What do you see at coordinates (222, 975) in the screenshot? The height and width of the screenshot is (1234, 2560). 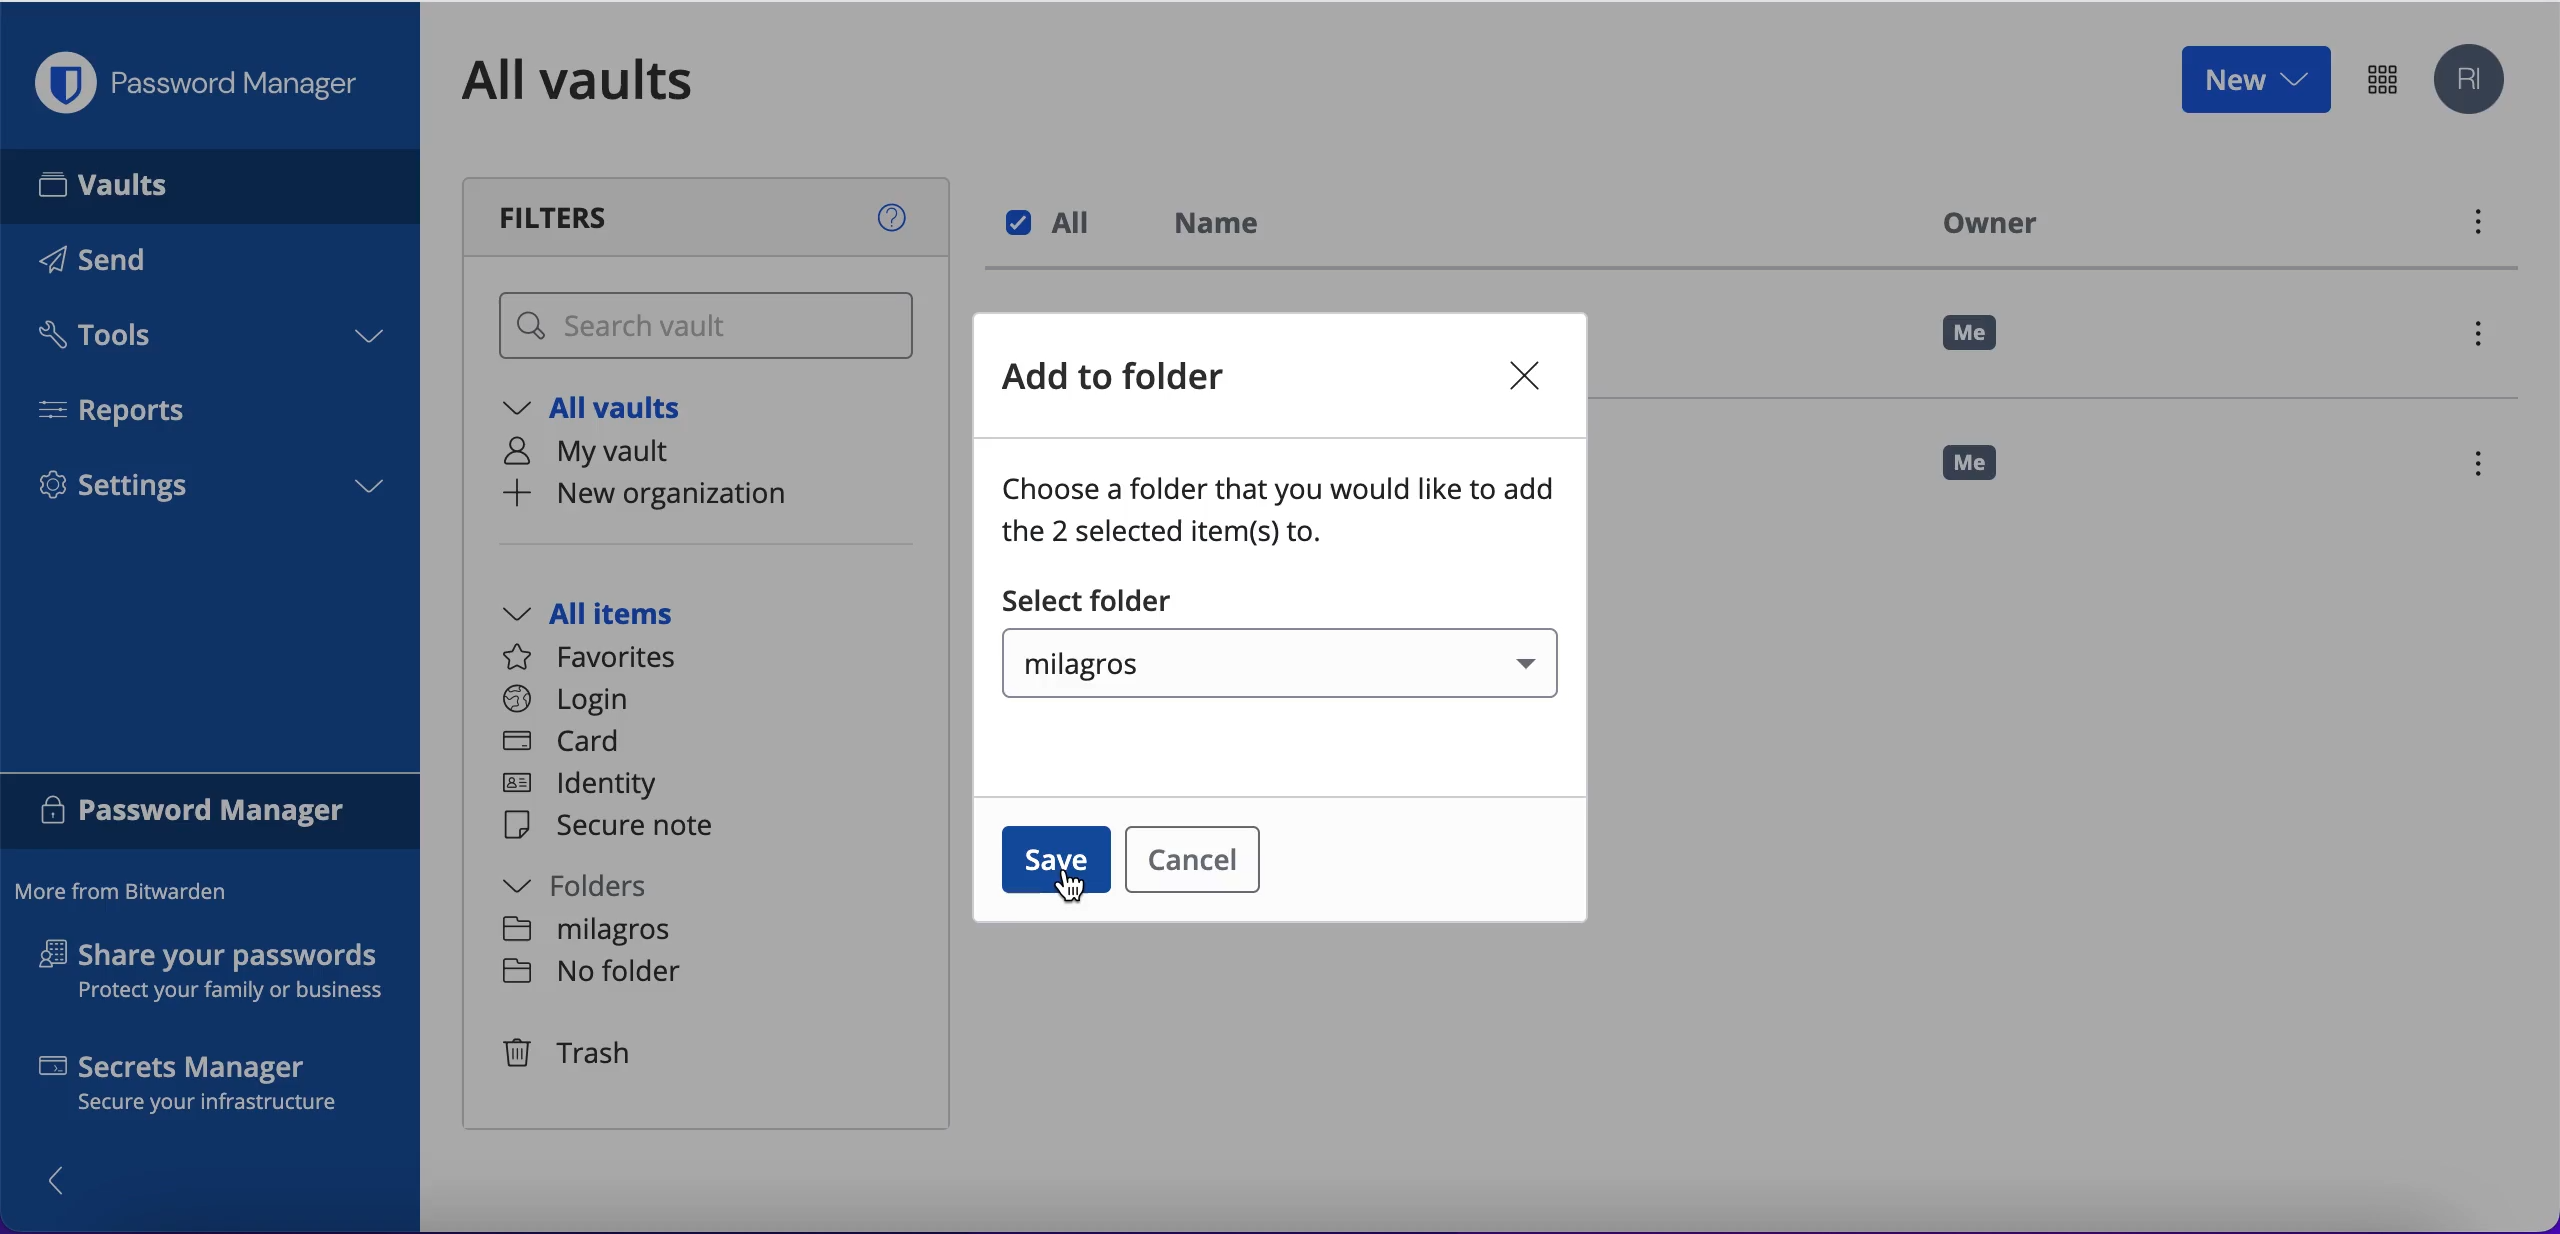 I see `share your passwords protect your family or business` at bounding box center [222, 975].